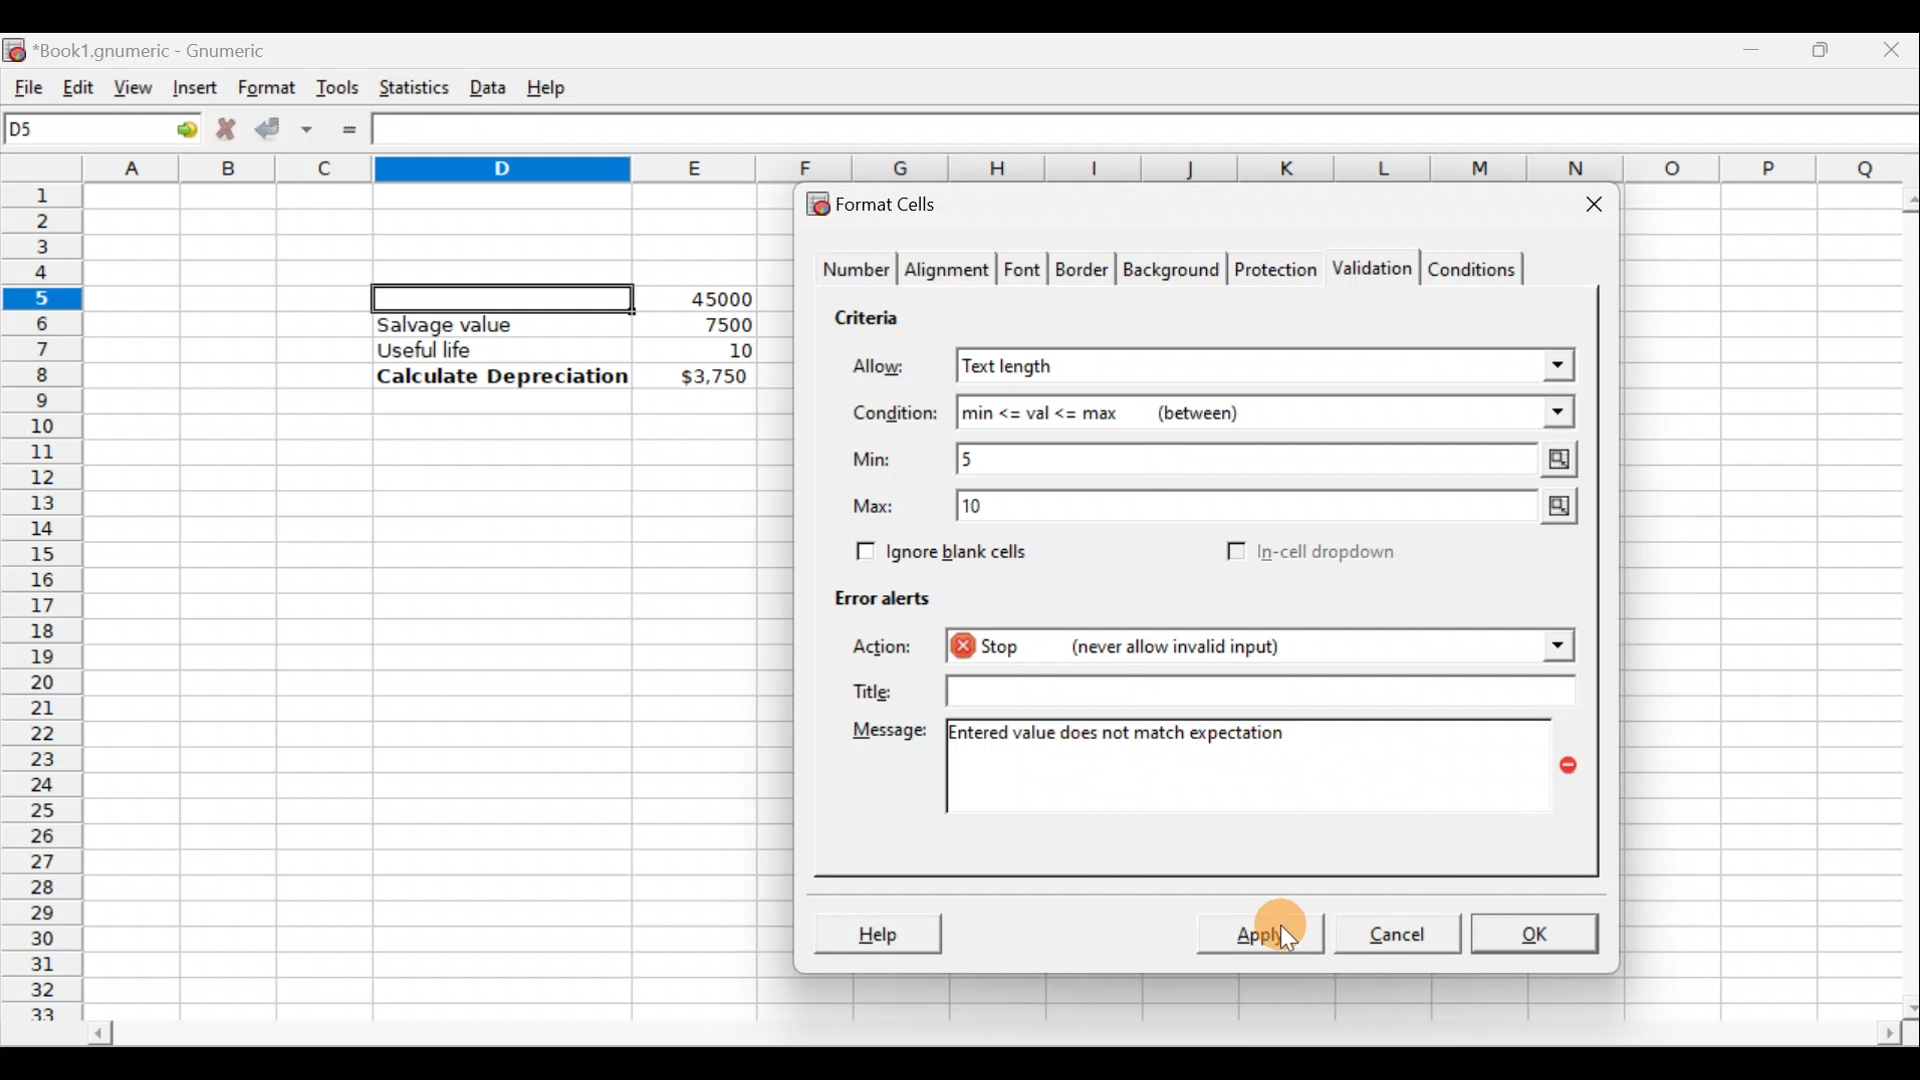 This screenshot has width=1920, height=1080. I want to click on Number, so click(851, 272).